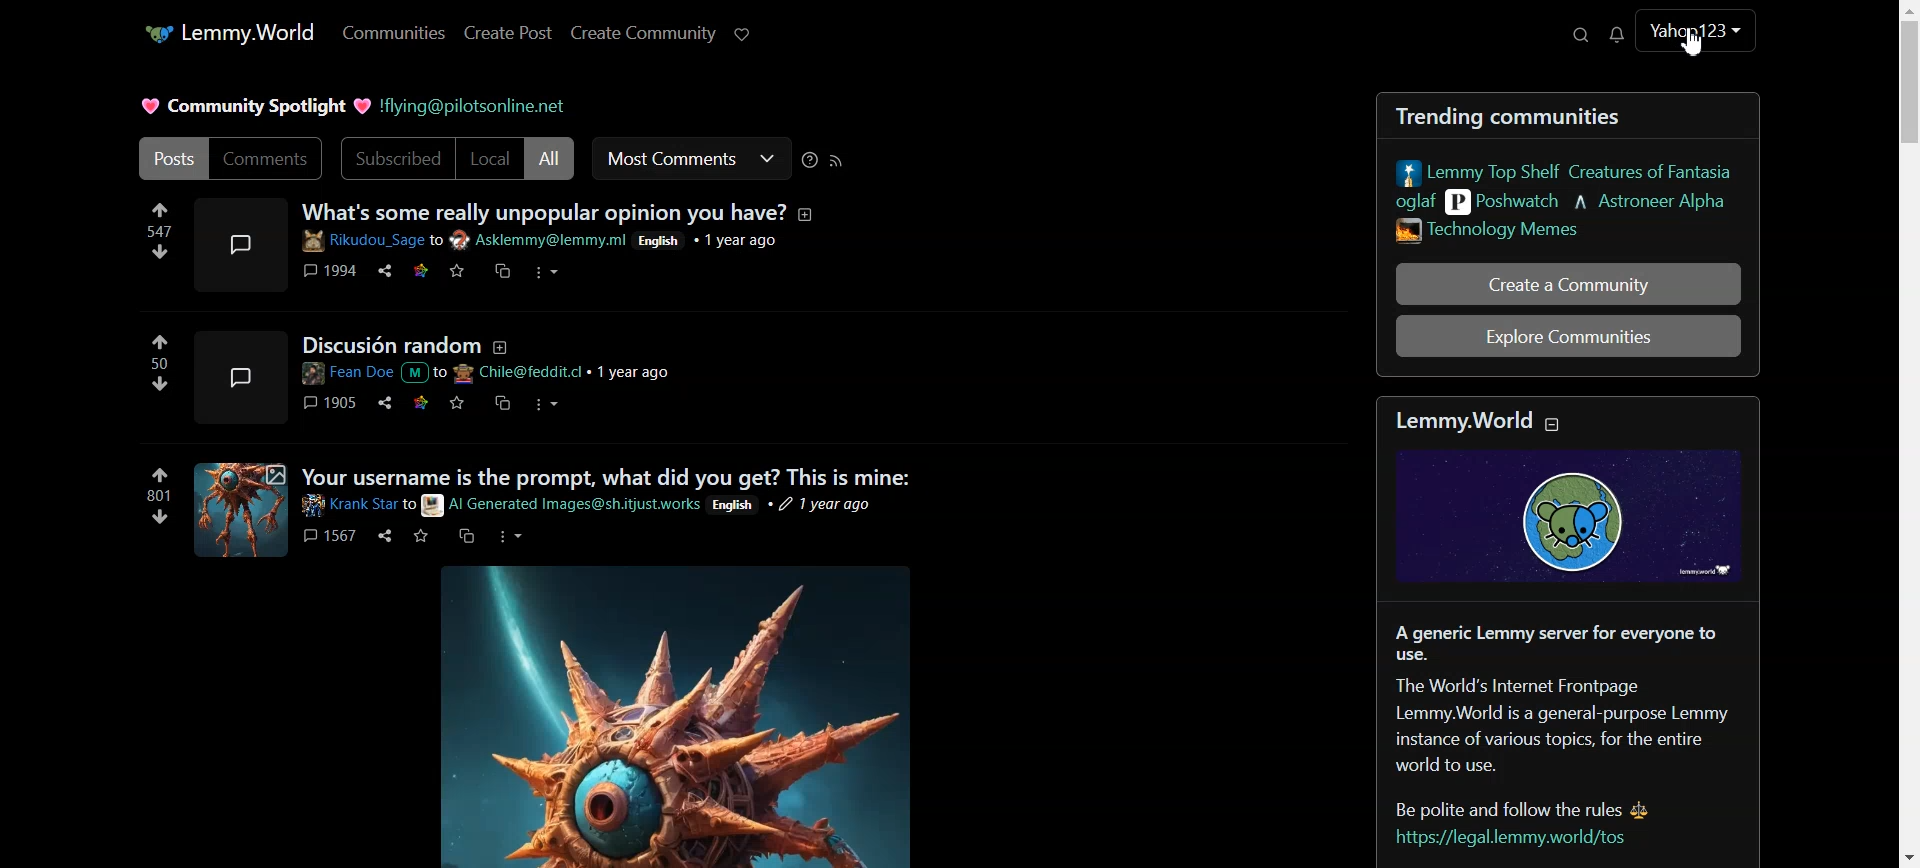 This screenshot has height=868, width=1920. I want to click on Discussion Random, so click(474, 380).